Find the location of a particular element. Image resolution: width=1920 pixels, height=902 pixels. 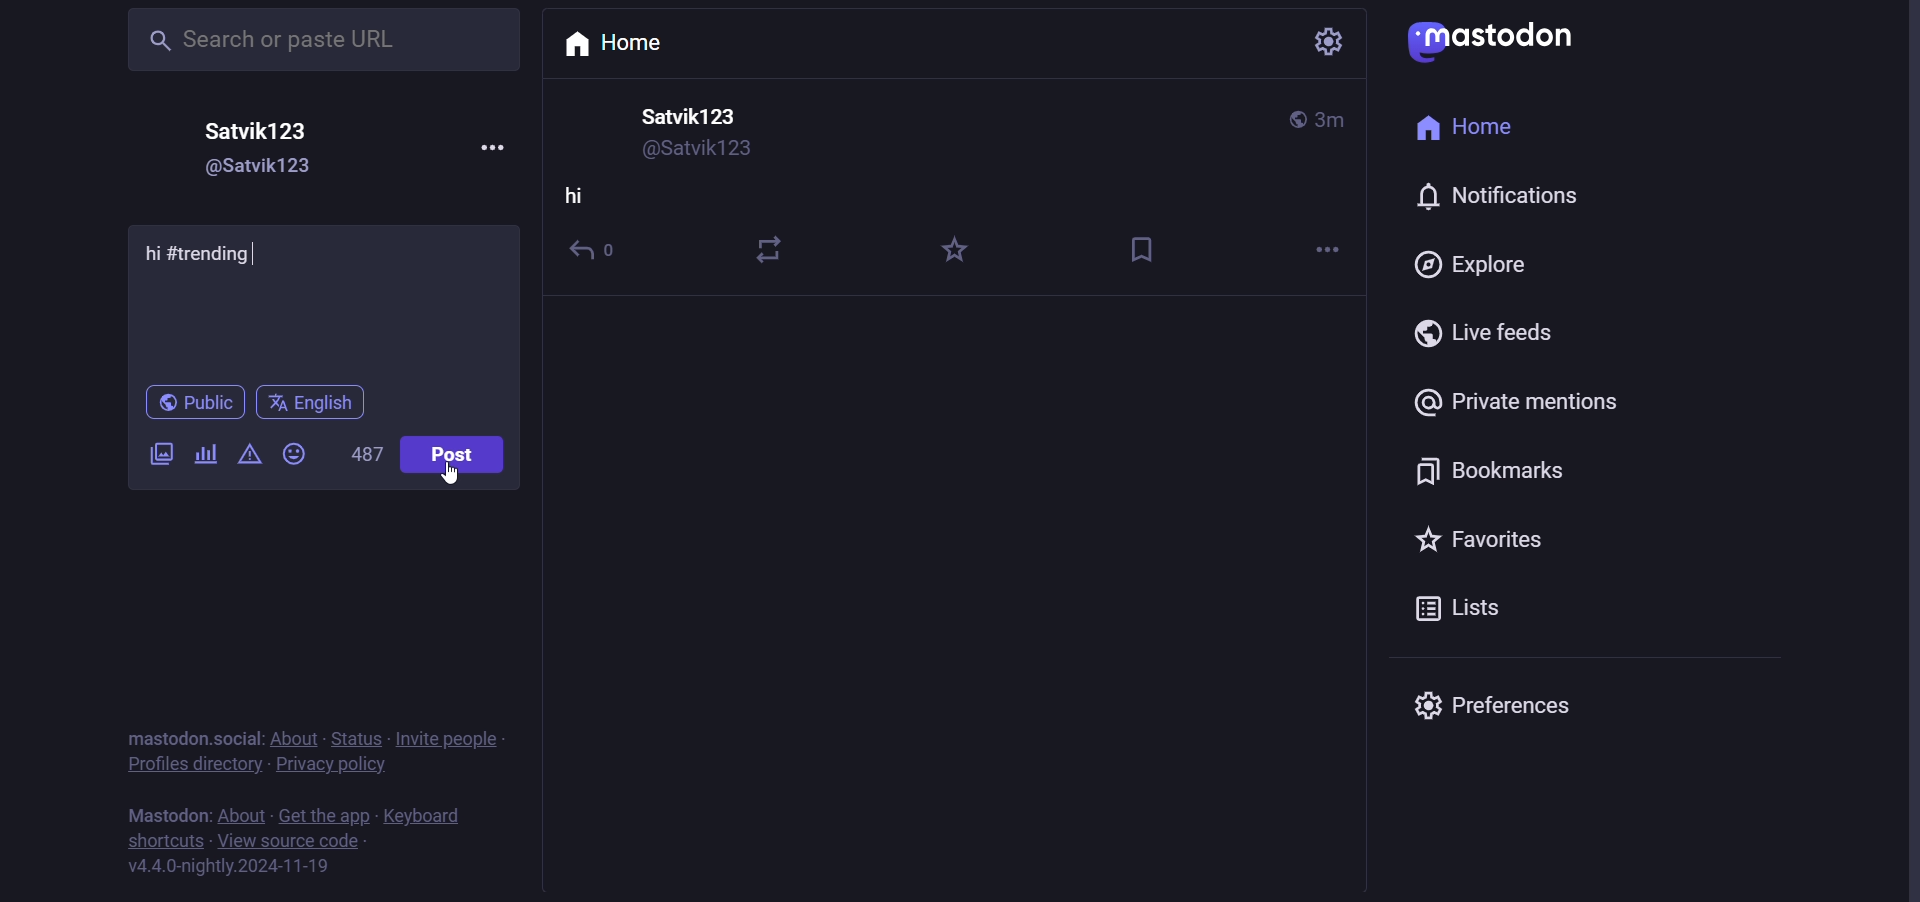

social is located at coordinates (240, 736).